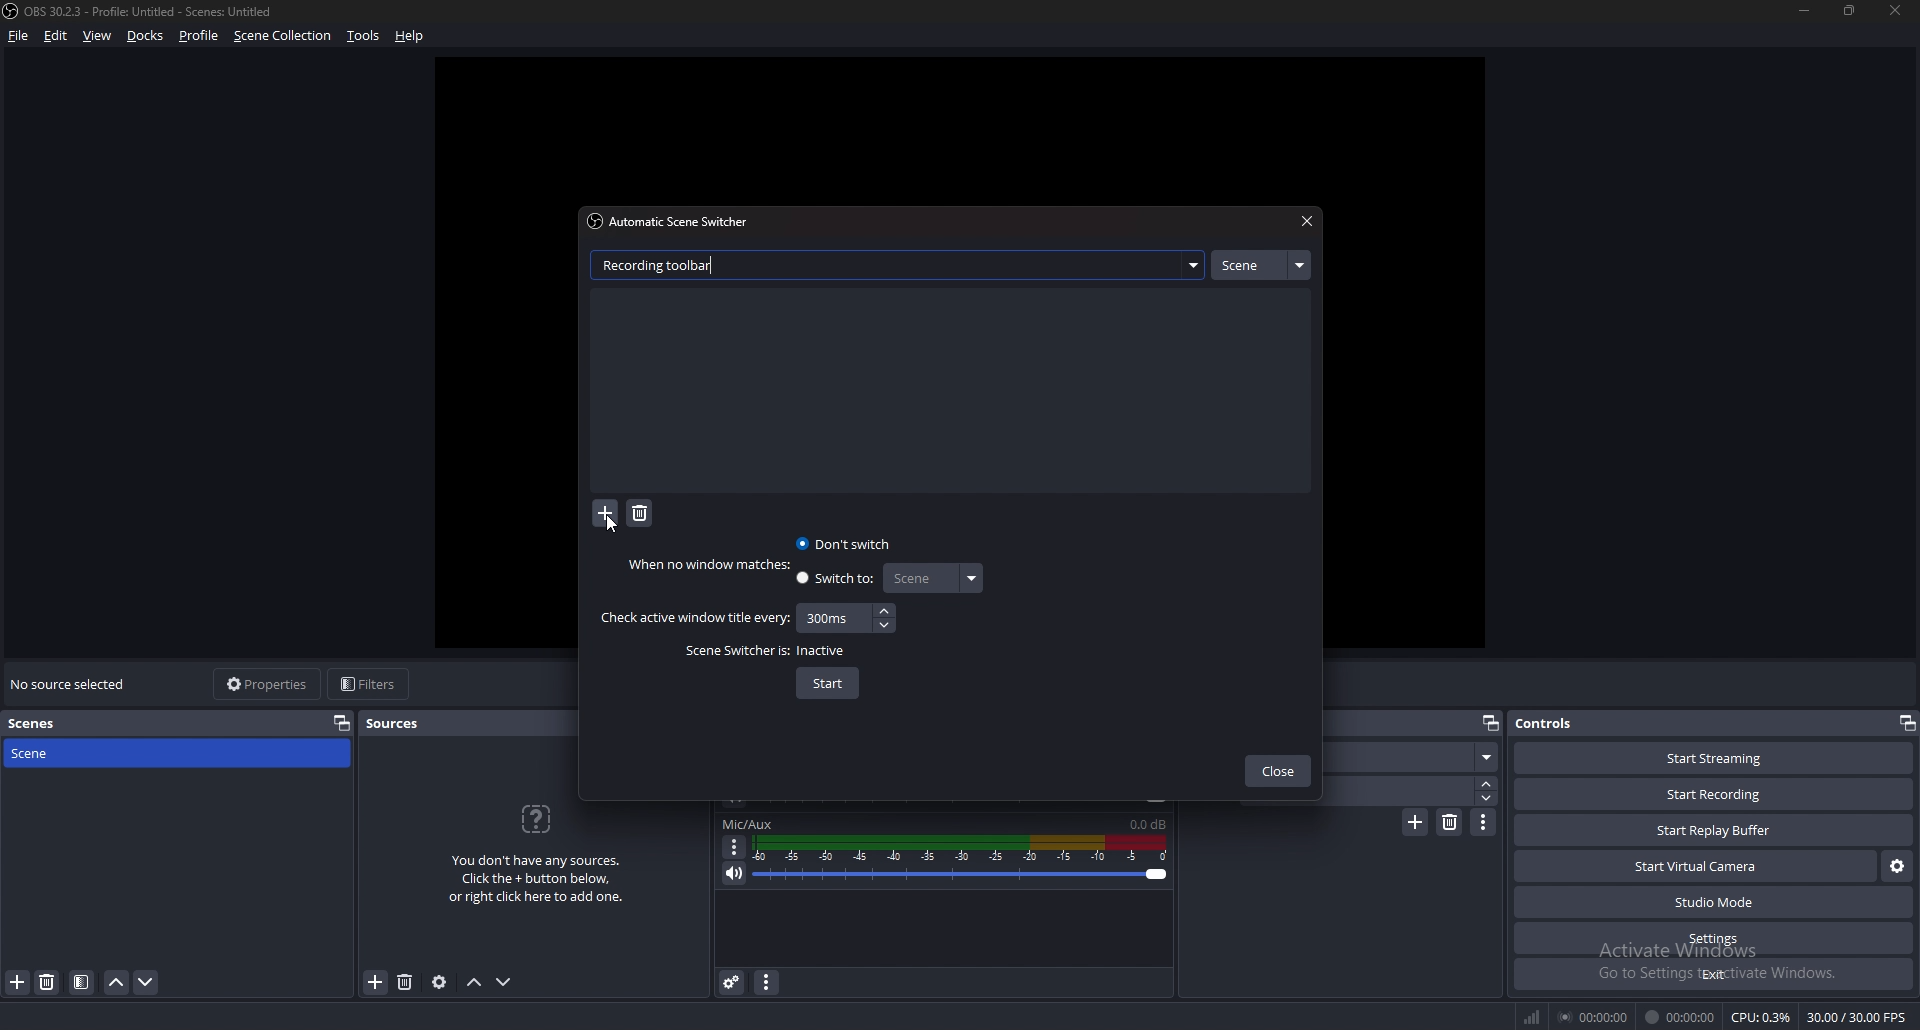 The image size is (1920, 1030). Describe the element at coordinates (20, 35) in the screenshot. I see `file` at that location.